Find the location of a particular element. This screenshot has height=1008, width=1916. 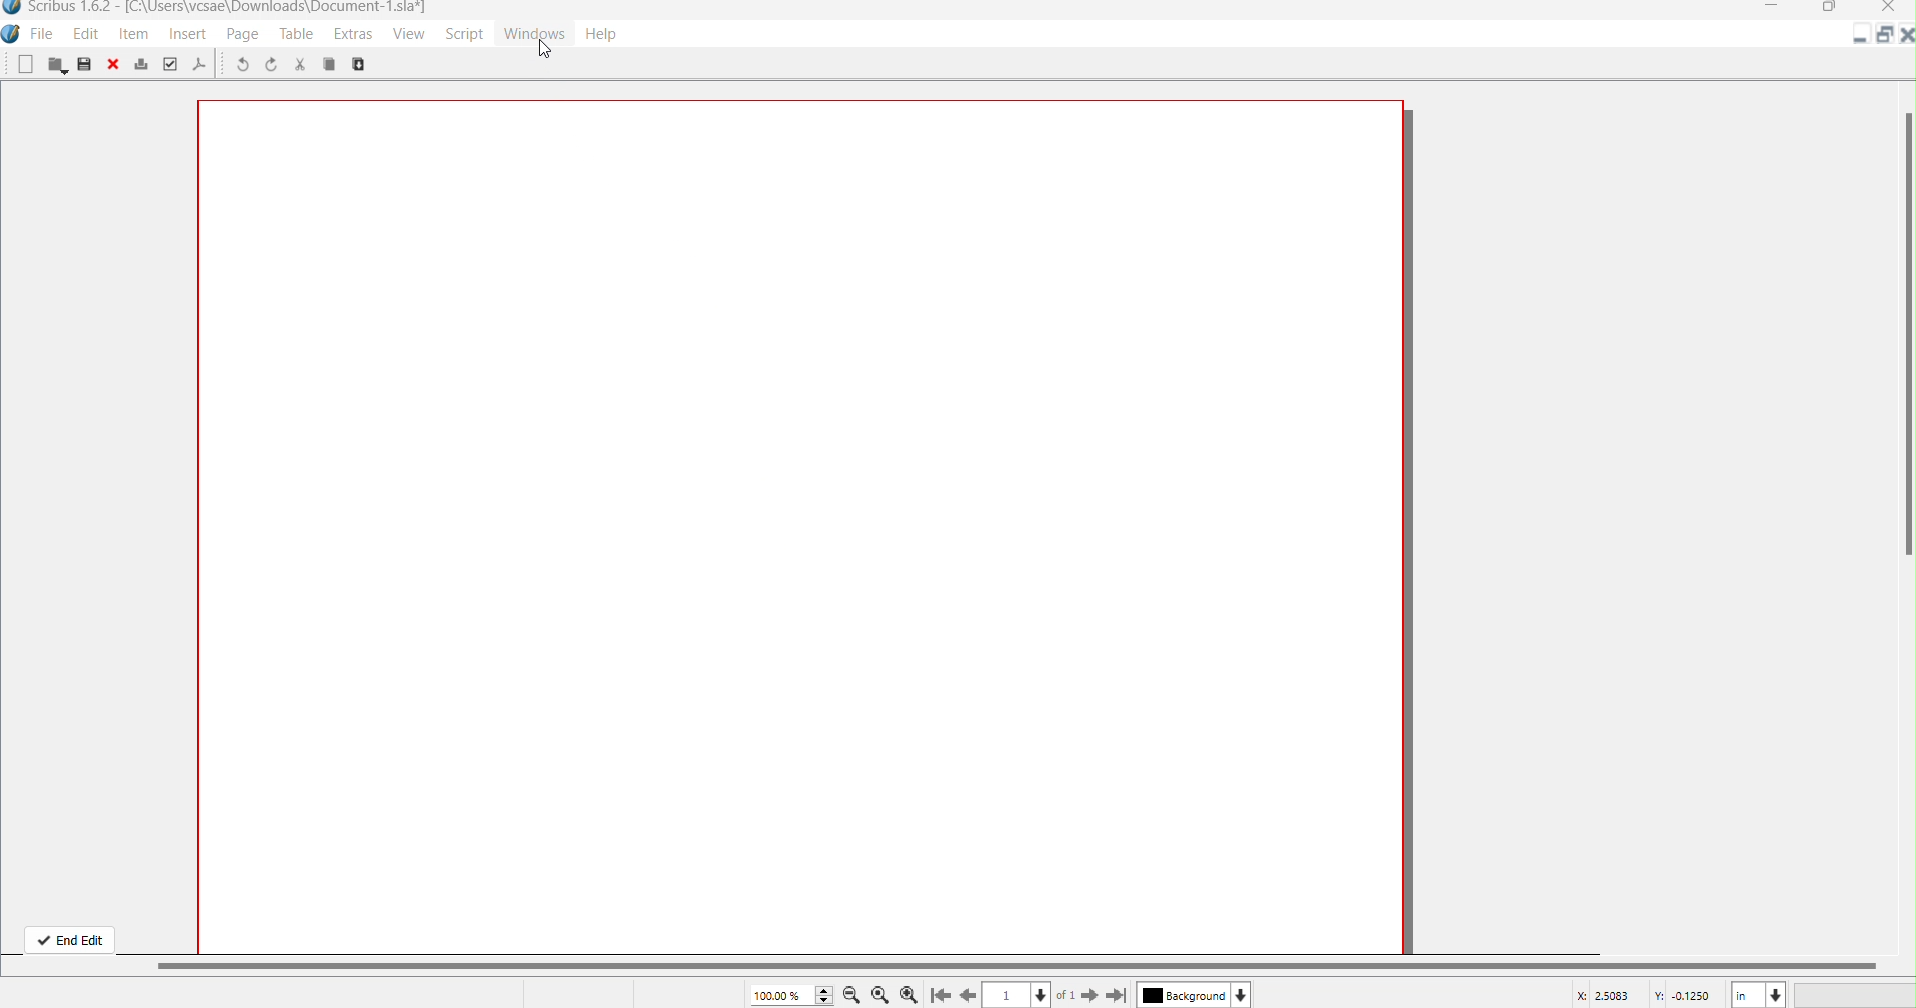

zoom out is located at coordinates (852, 994).